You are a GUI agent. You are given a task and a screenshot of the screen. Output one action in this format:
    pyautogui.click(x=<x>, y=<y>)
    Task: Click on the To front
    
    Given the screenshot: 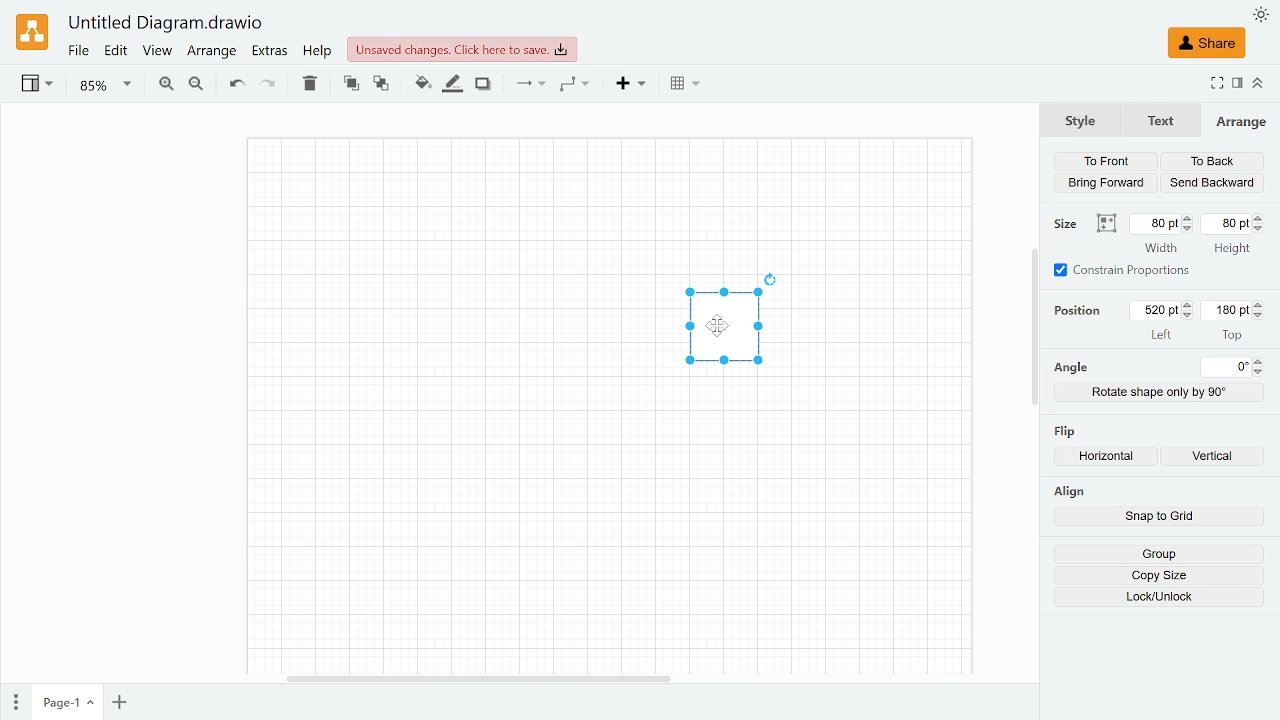 What is the action you would take?
    pyautogui.click(x=1105, y=162)
    